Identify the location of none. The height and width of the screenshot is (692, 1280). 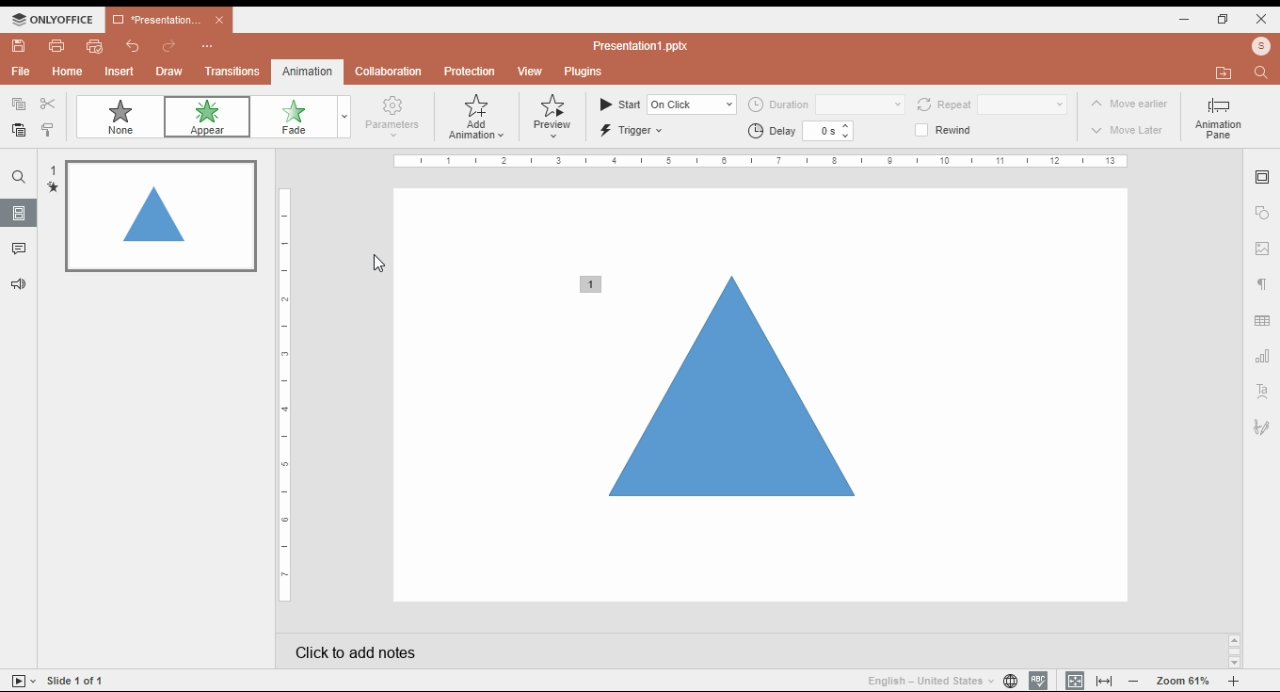
(119, 115).